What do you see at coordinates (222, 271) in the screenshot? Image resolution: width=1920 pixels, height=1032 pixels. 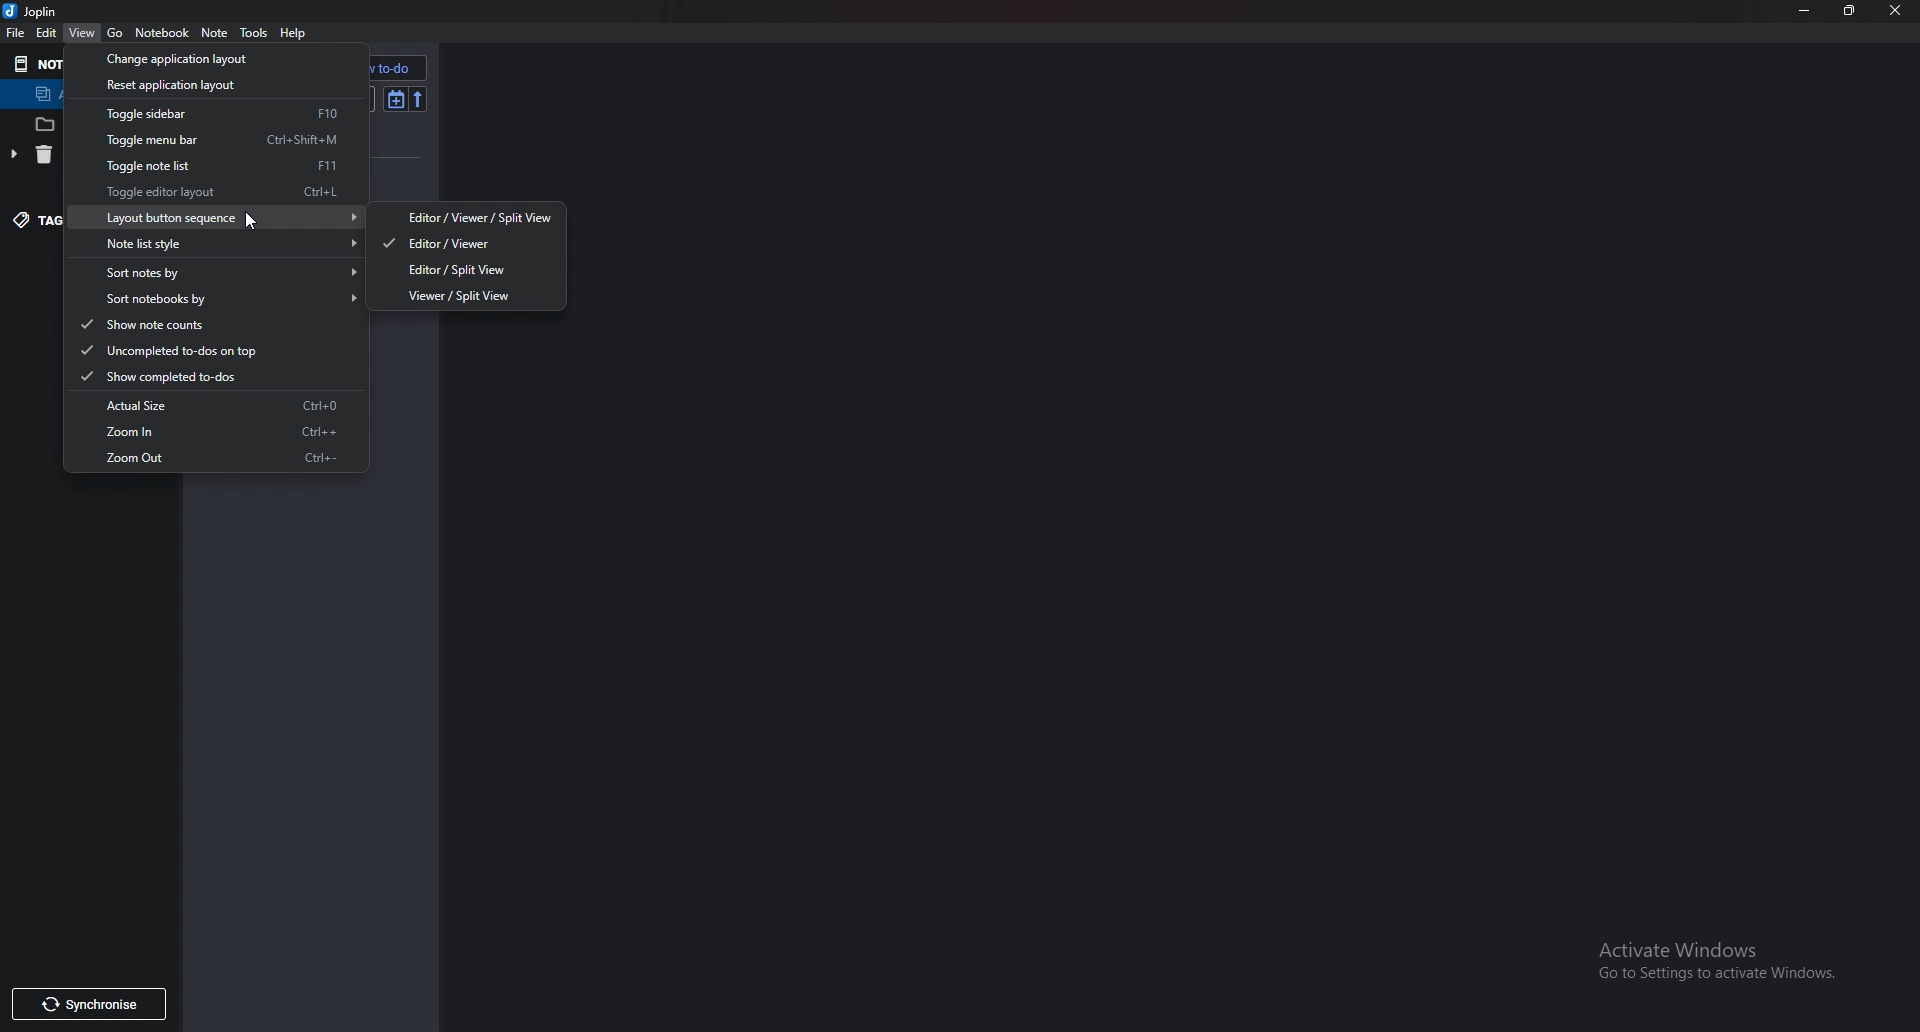 I see `sort not by` at bounding box center [222, 271].